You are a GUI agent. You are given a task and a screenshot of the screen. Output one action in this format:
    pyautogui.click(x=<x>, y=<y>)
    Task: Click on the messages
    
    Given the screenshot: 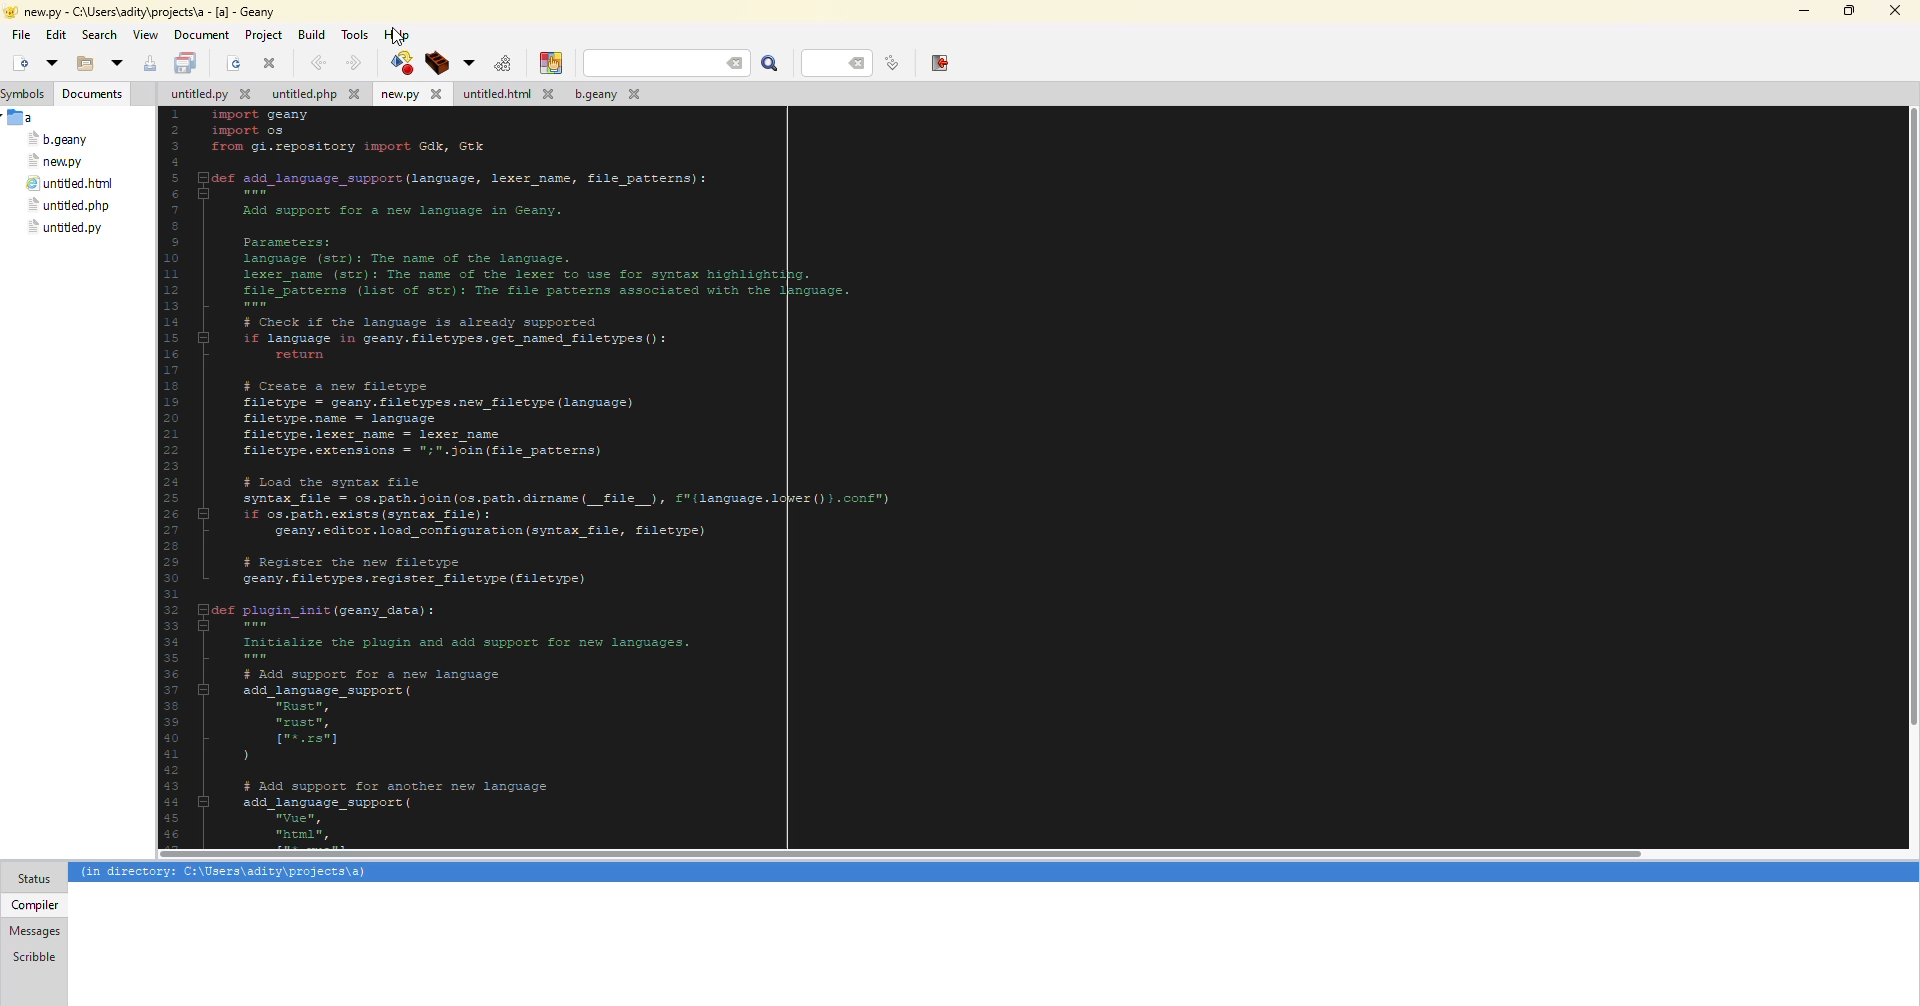 What is the action you would take?
    pyautogui.click(x=35, y=931)
    